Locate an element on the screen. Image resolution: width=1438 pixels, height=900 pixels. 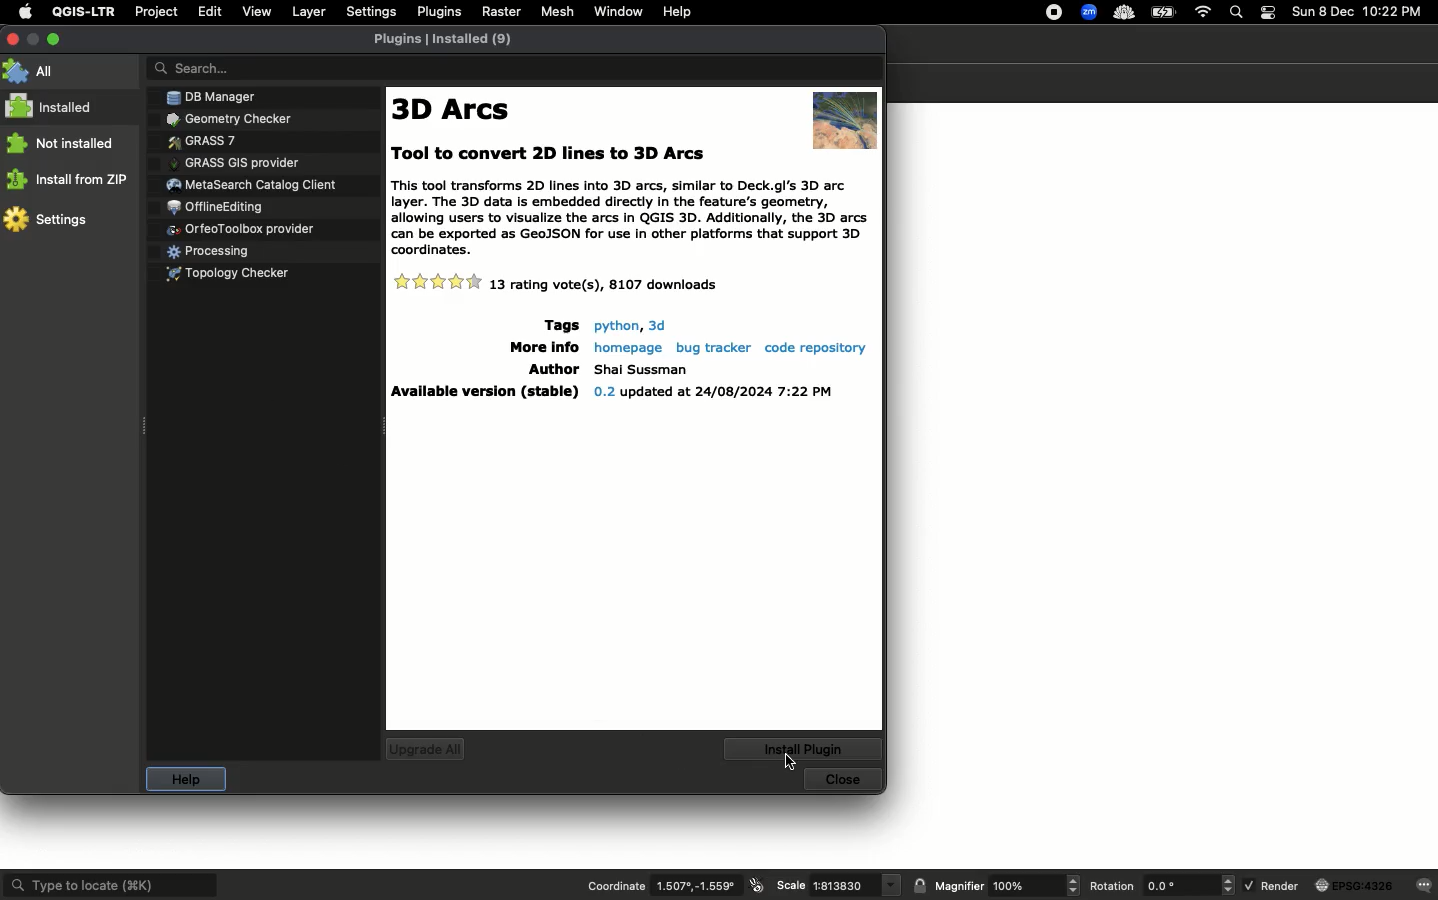
Settings is located at coordinates (48, 218).